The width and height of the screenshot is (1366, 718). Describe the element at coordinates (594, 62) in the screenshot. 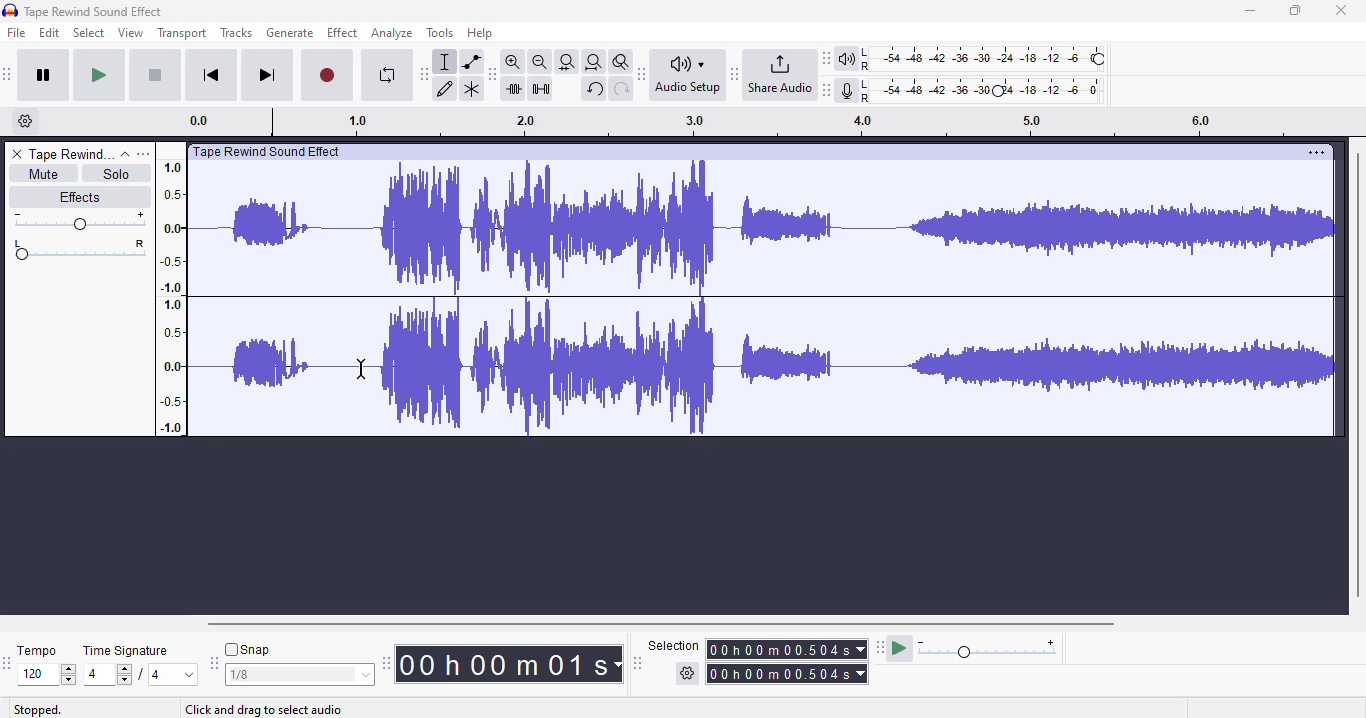

I see `fit project to width` at that location.